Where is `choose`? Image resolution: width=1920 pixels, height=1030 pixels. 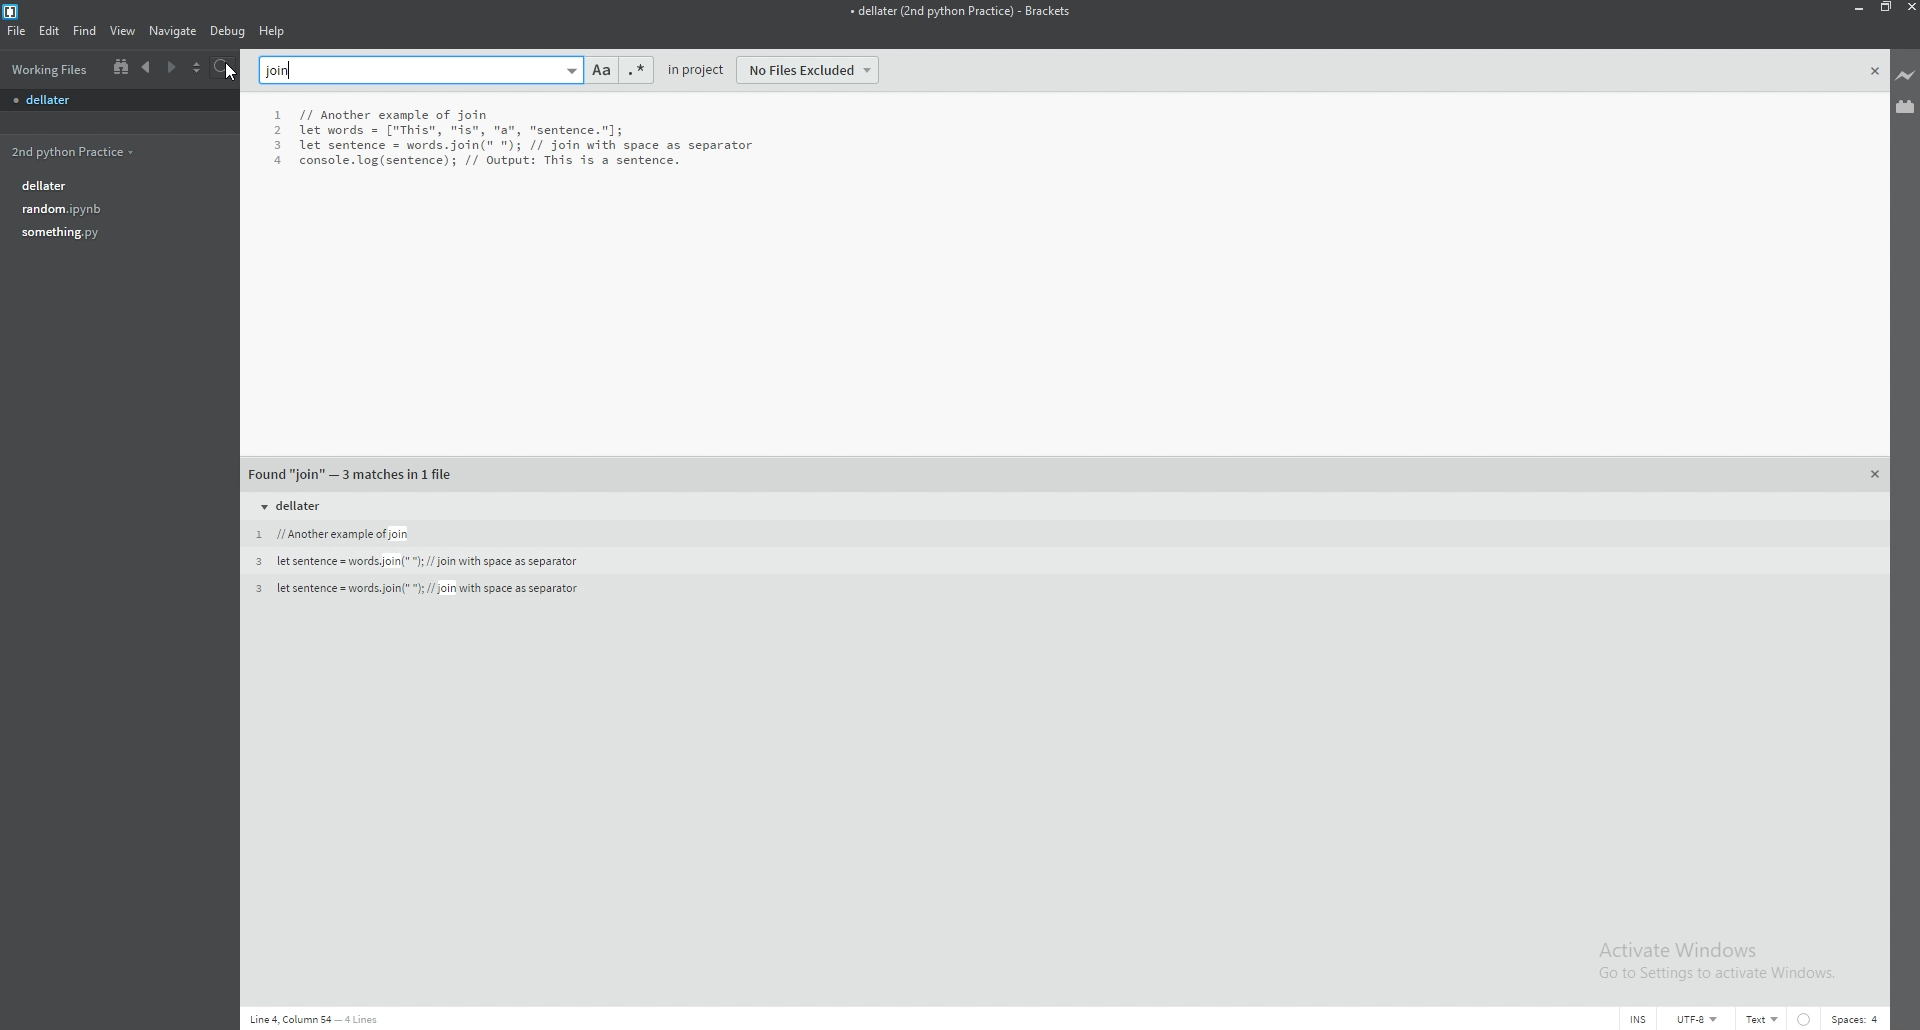 choose is located at coordinates (202, 69).